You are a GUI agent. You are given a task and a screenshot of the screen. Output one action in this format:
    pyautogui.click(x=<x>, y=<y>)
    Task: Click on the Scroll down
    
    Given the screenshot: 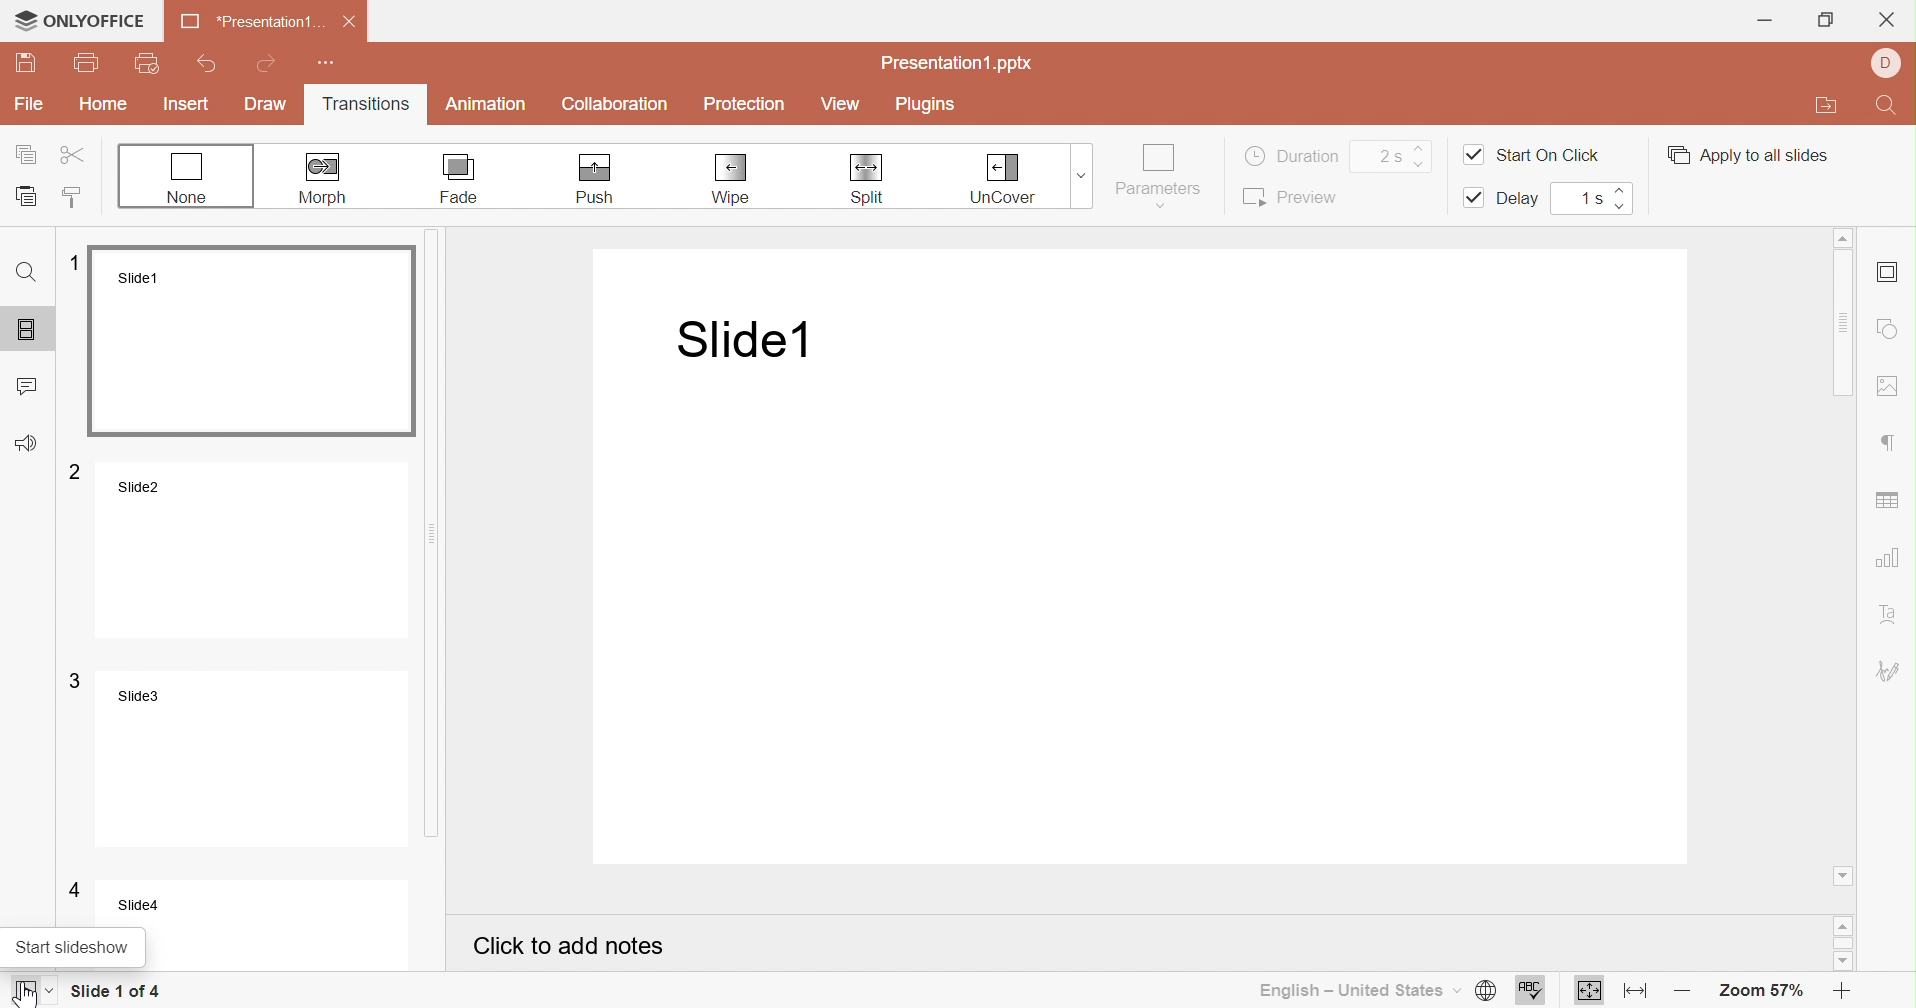 What is the action you would take?
    pyautogui.click(x=1845, y=964)
    